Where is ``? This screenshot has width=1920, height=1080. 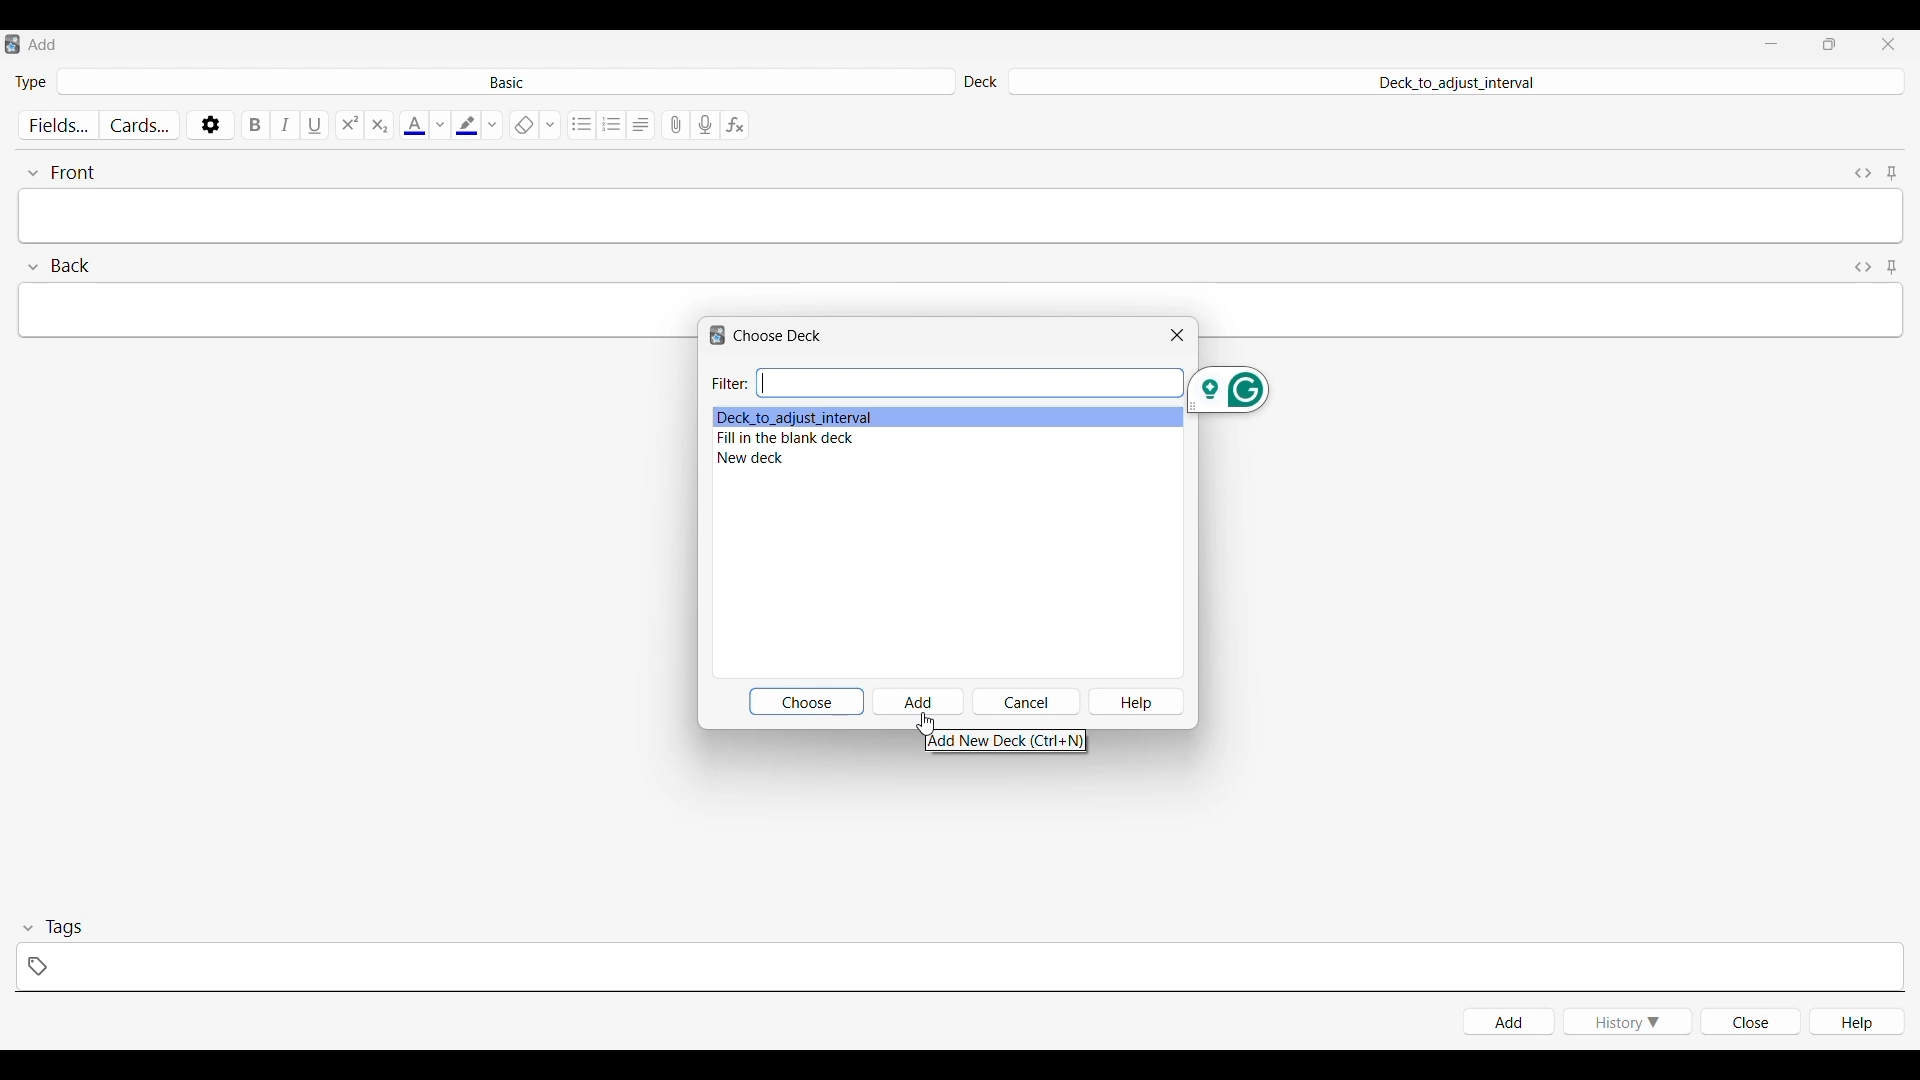
 is located at coordinates (1752, 1022).